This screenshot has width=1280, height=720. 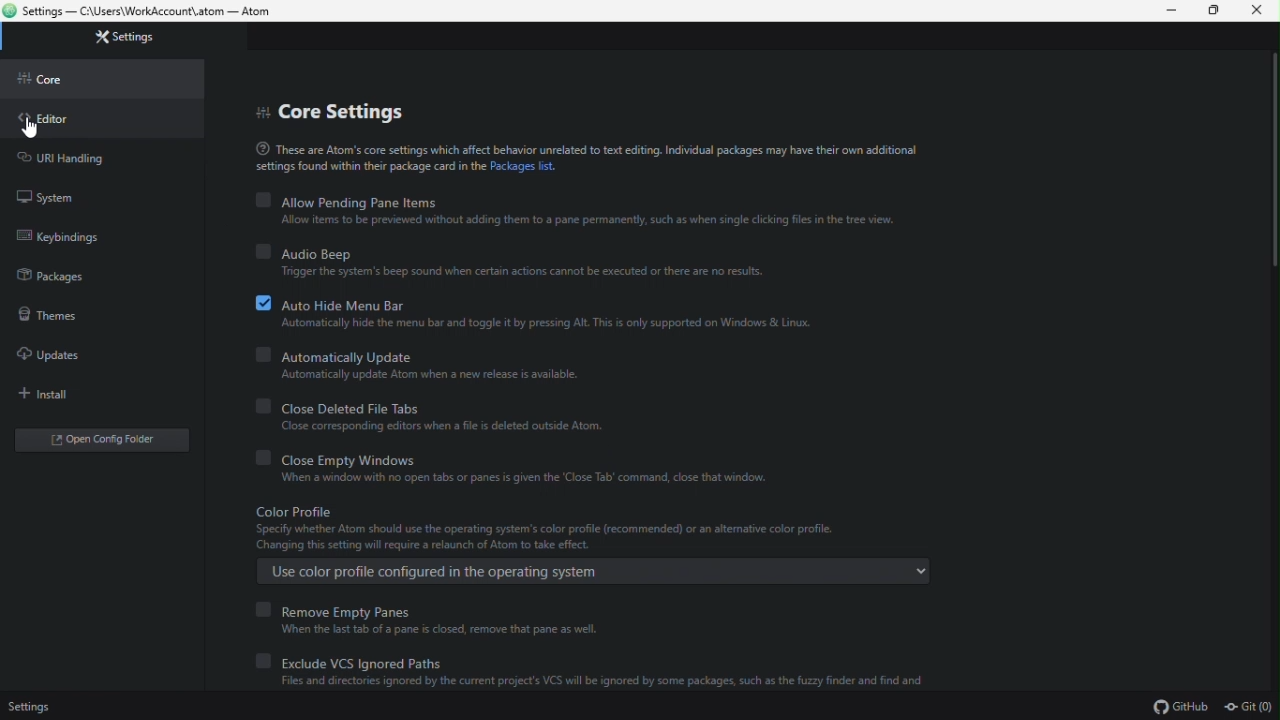 What do you see at coordinates (1213, 10) in the screenshot?
I see `Restore` at bounding box center [1213, 10].